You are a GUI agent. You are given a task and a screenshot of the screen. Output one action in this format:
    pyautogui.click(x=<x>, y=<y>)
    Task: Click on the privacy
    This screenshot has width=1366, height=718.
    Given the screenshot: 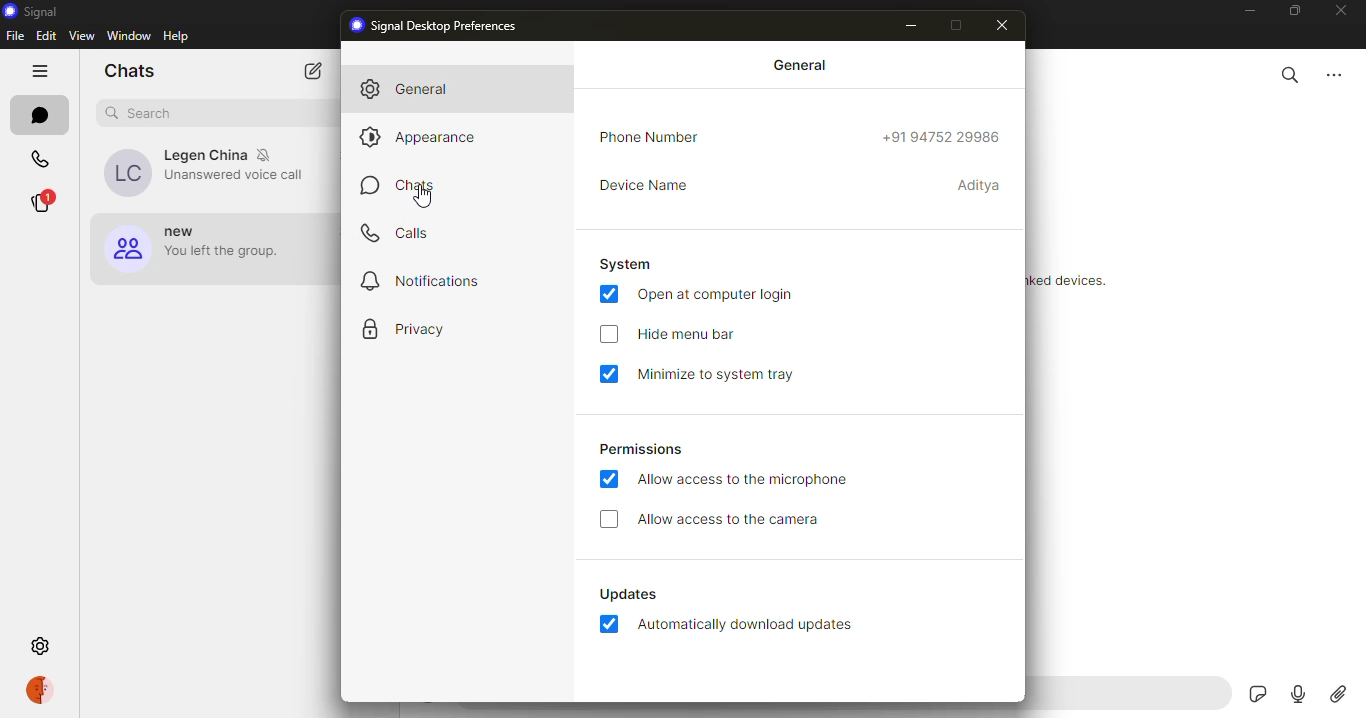 What is the action you would take?
    pyautogui.click(x=426, y=327)
    